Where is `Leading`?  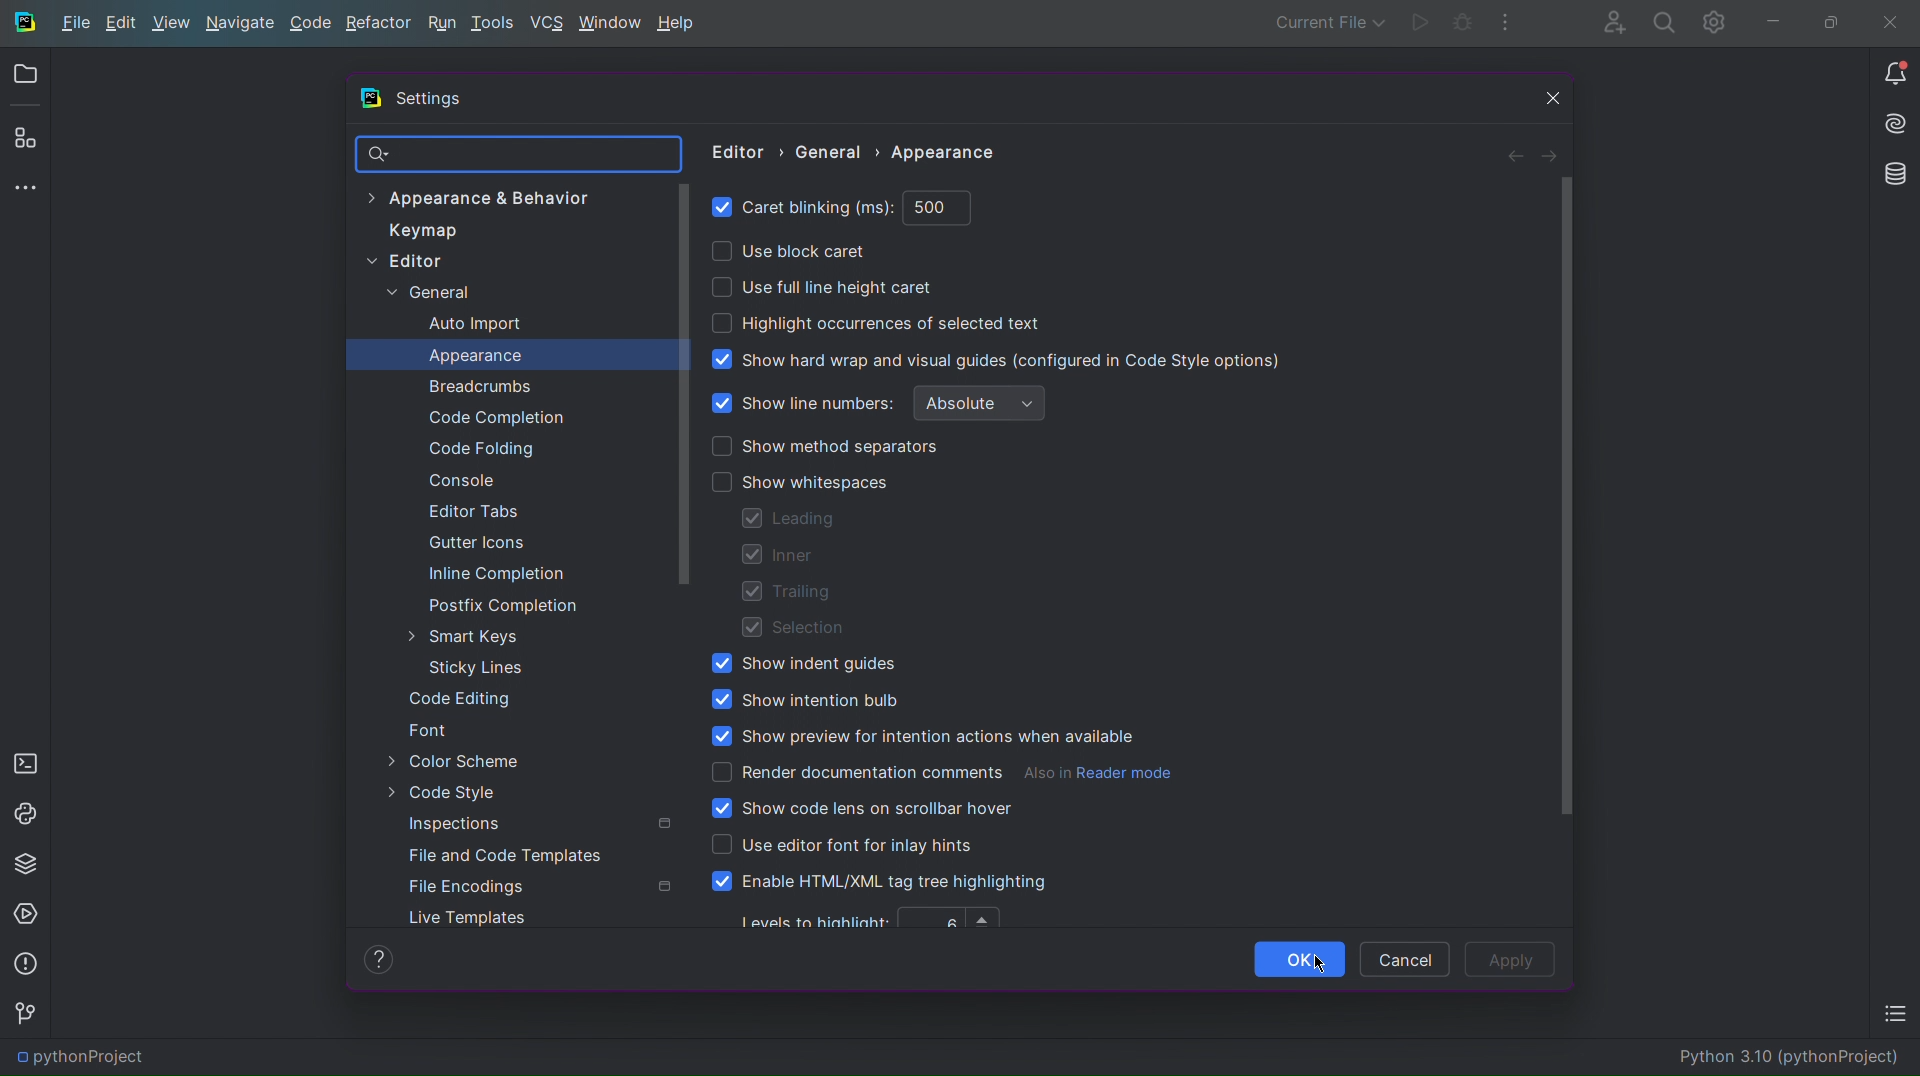
Leading is located at coordinates (794, 520).